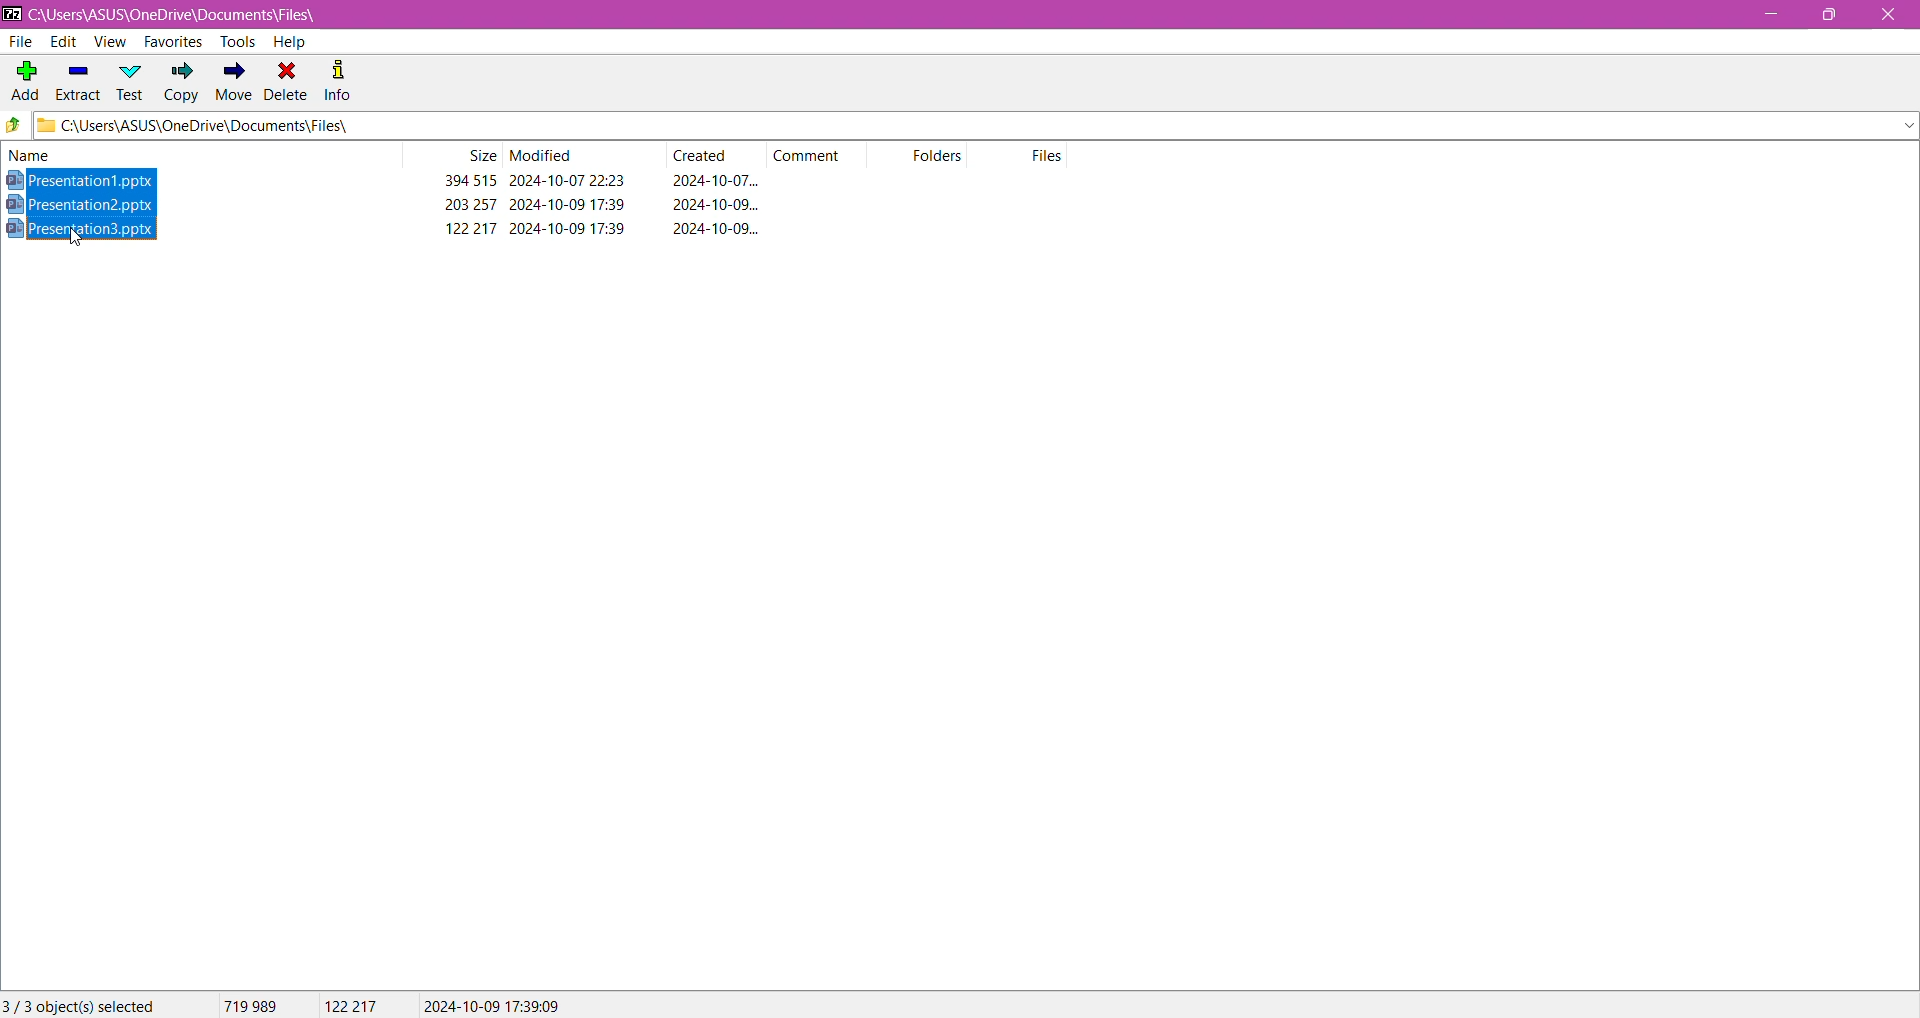  What do you see at coordinates (24, 75) in the screenshot?
I see `Add` at bounding box center [24, 75].